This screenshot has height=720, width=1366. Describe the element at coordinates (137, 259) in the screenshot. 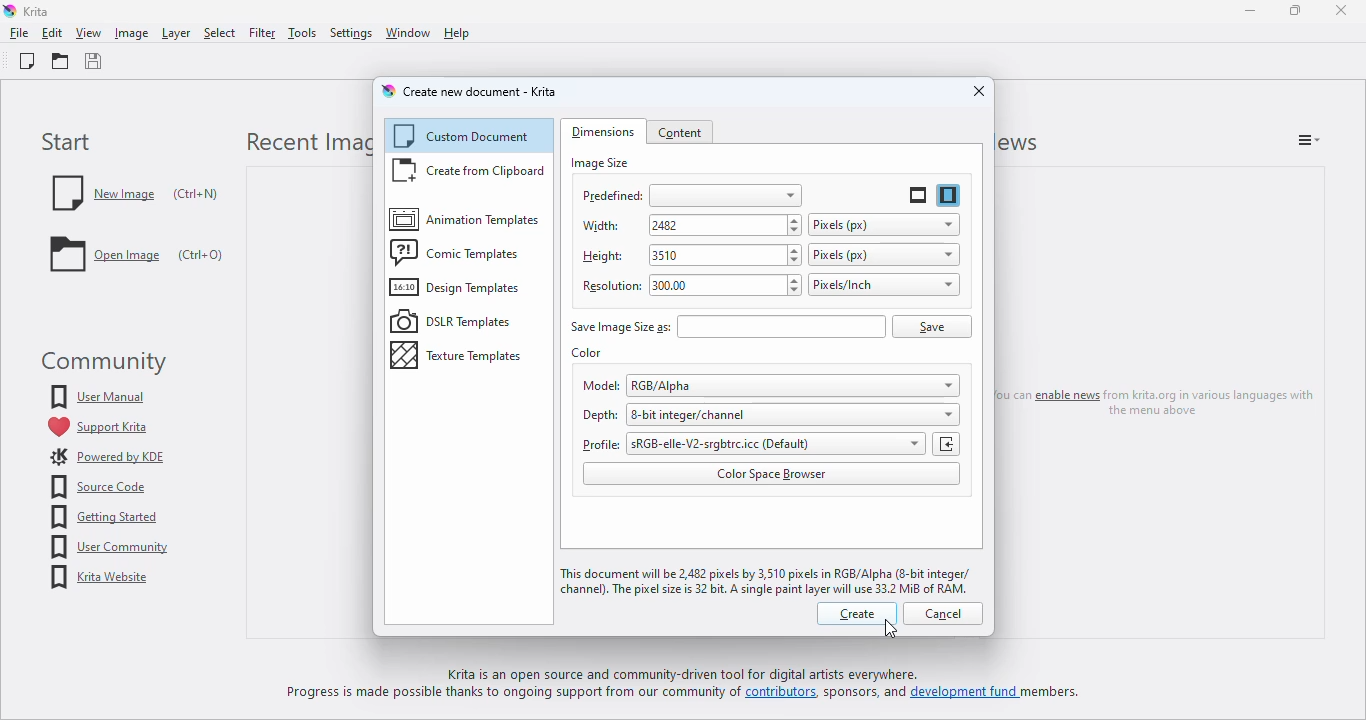

I see `Open image  (Ctrl+0)` at that location.